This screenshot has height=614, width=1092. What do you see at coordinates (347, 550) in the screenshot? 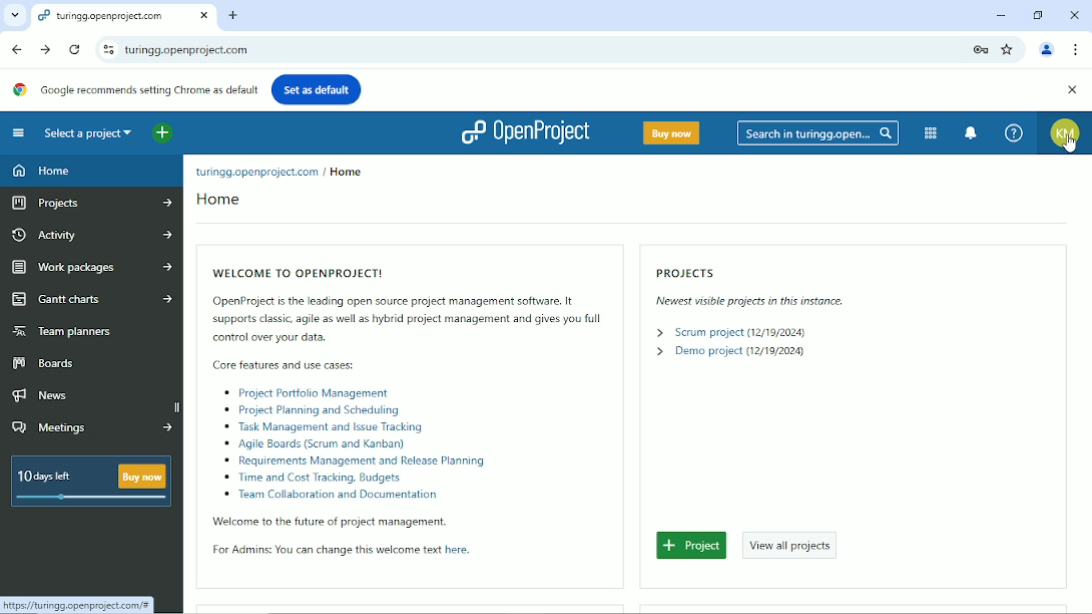
I see `For Admins: You can change this welcome text here.` at bounding box center [347, 550].